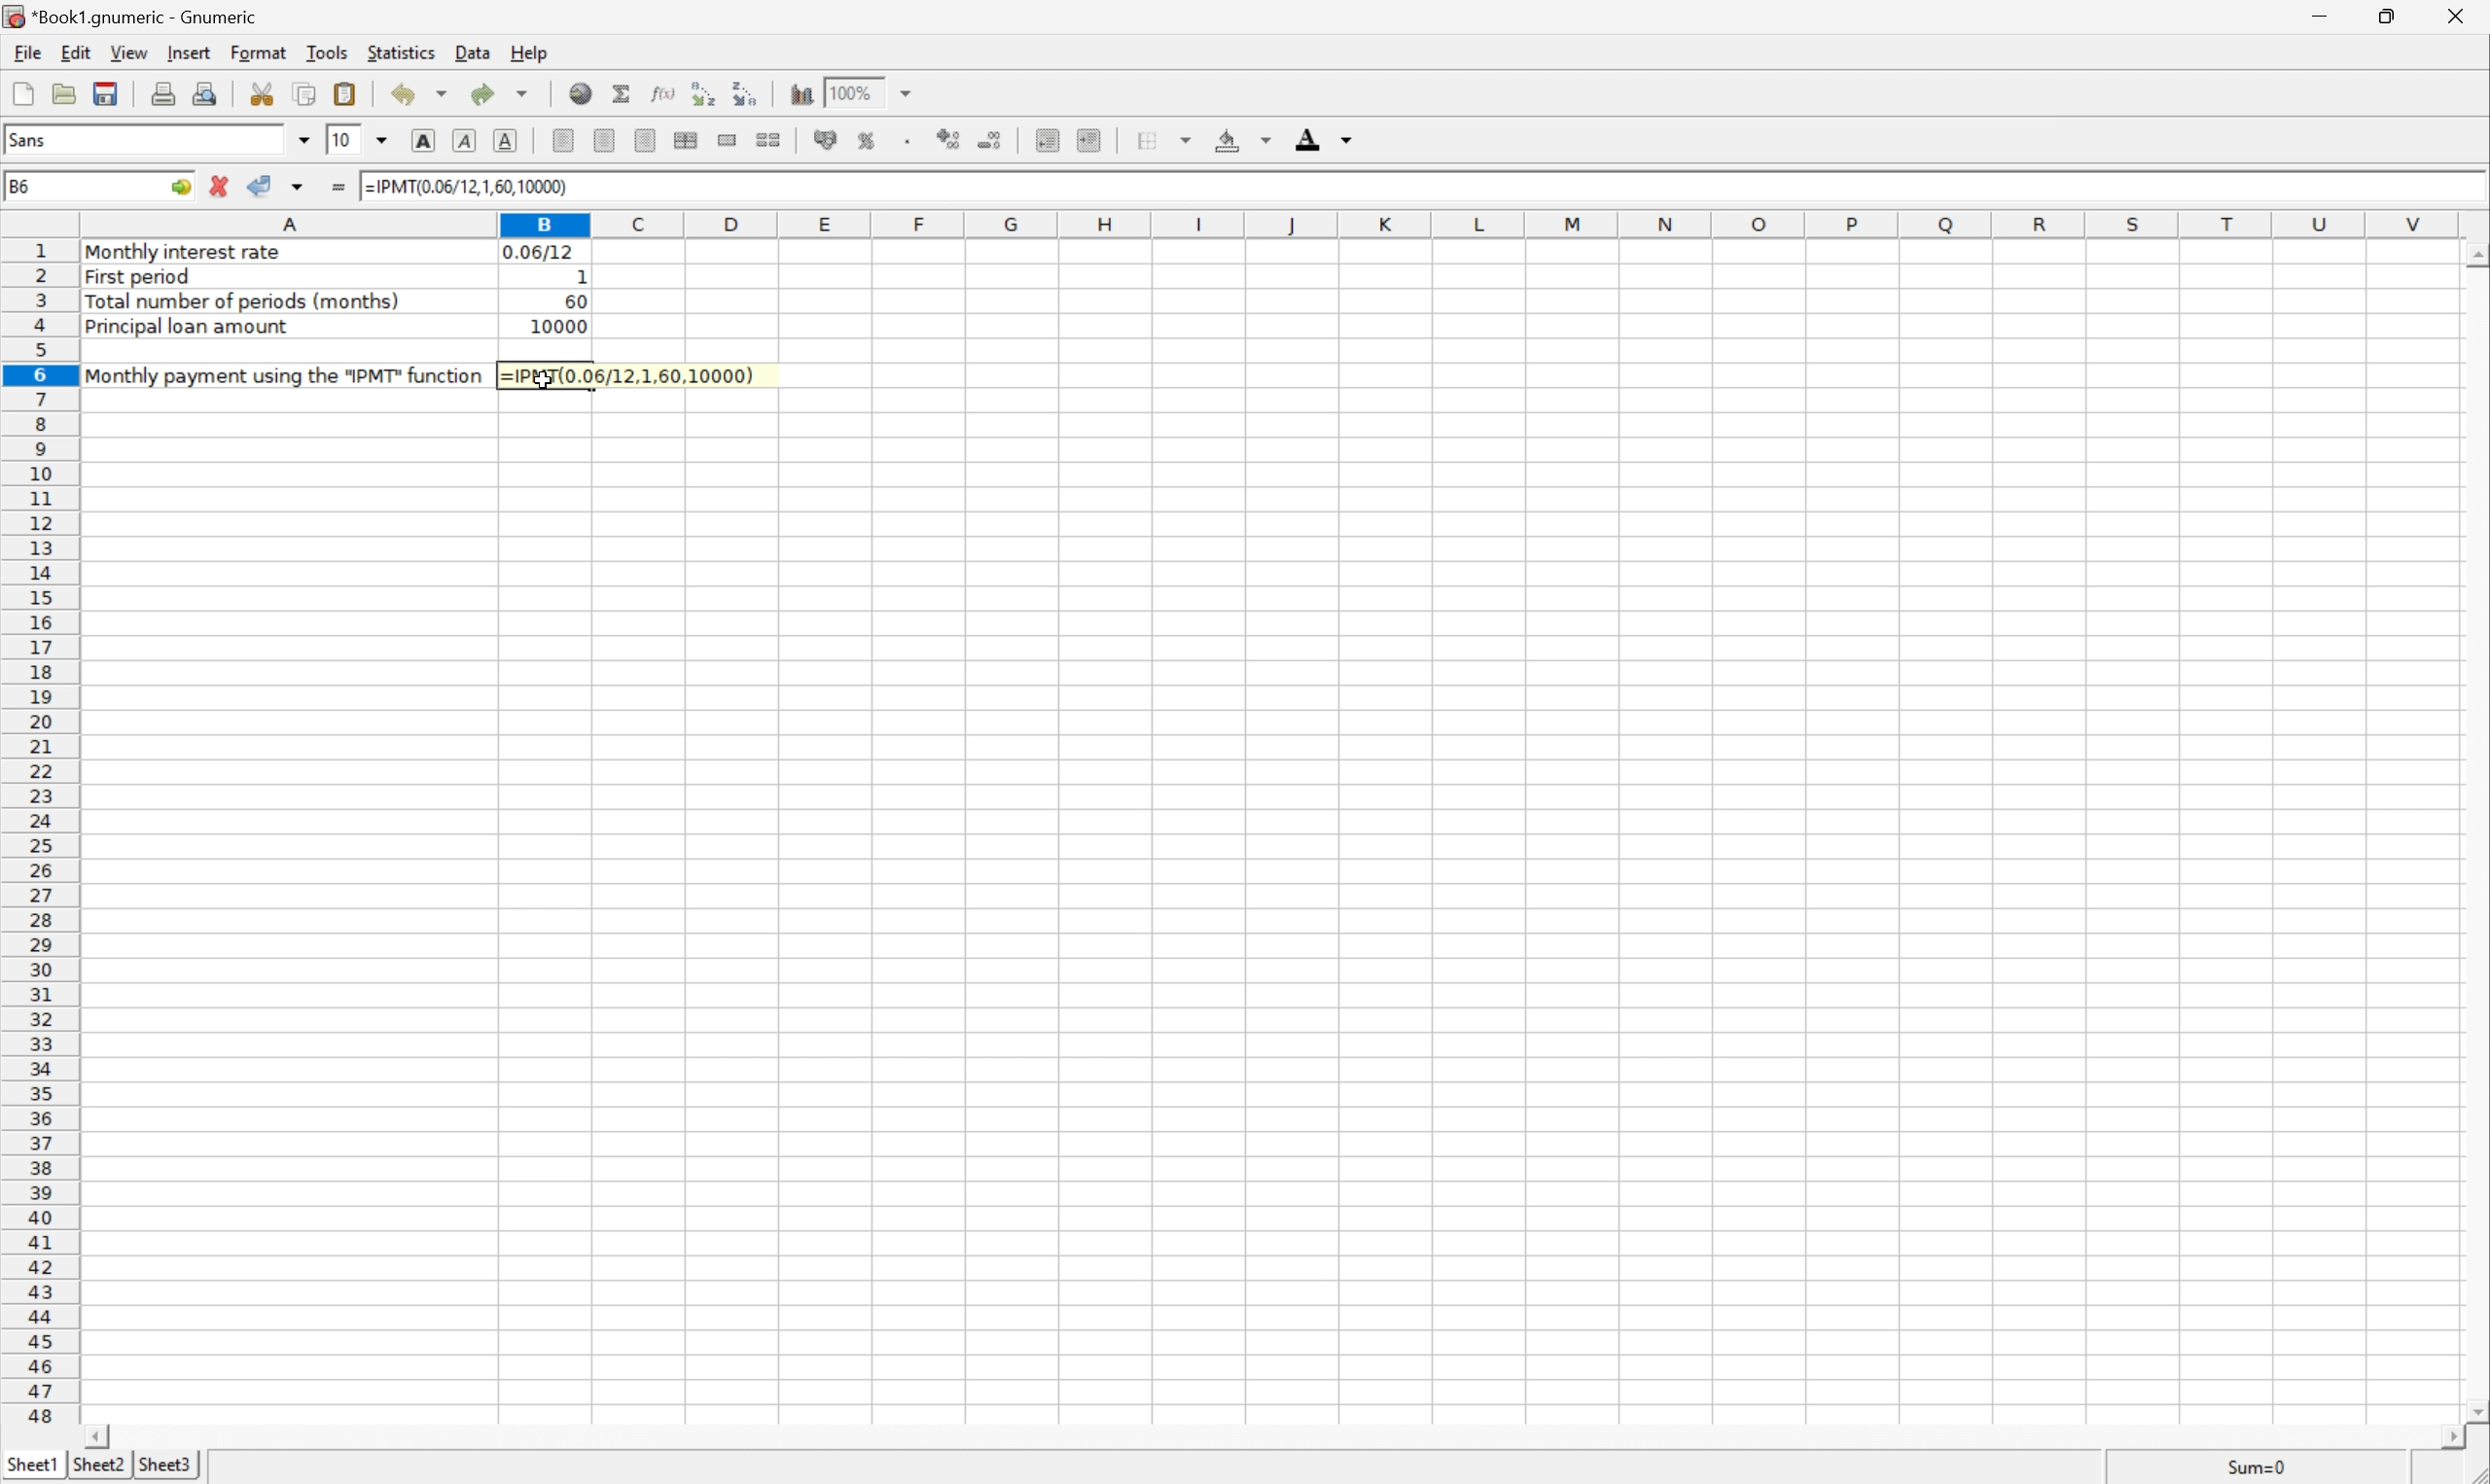  What do you see at coordinates (2387, 15) in the screenshot?
I see `Restore Down` at bounding box center [2387, 15].